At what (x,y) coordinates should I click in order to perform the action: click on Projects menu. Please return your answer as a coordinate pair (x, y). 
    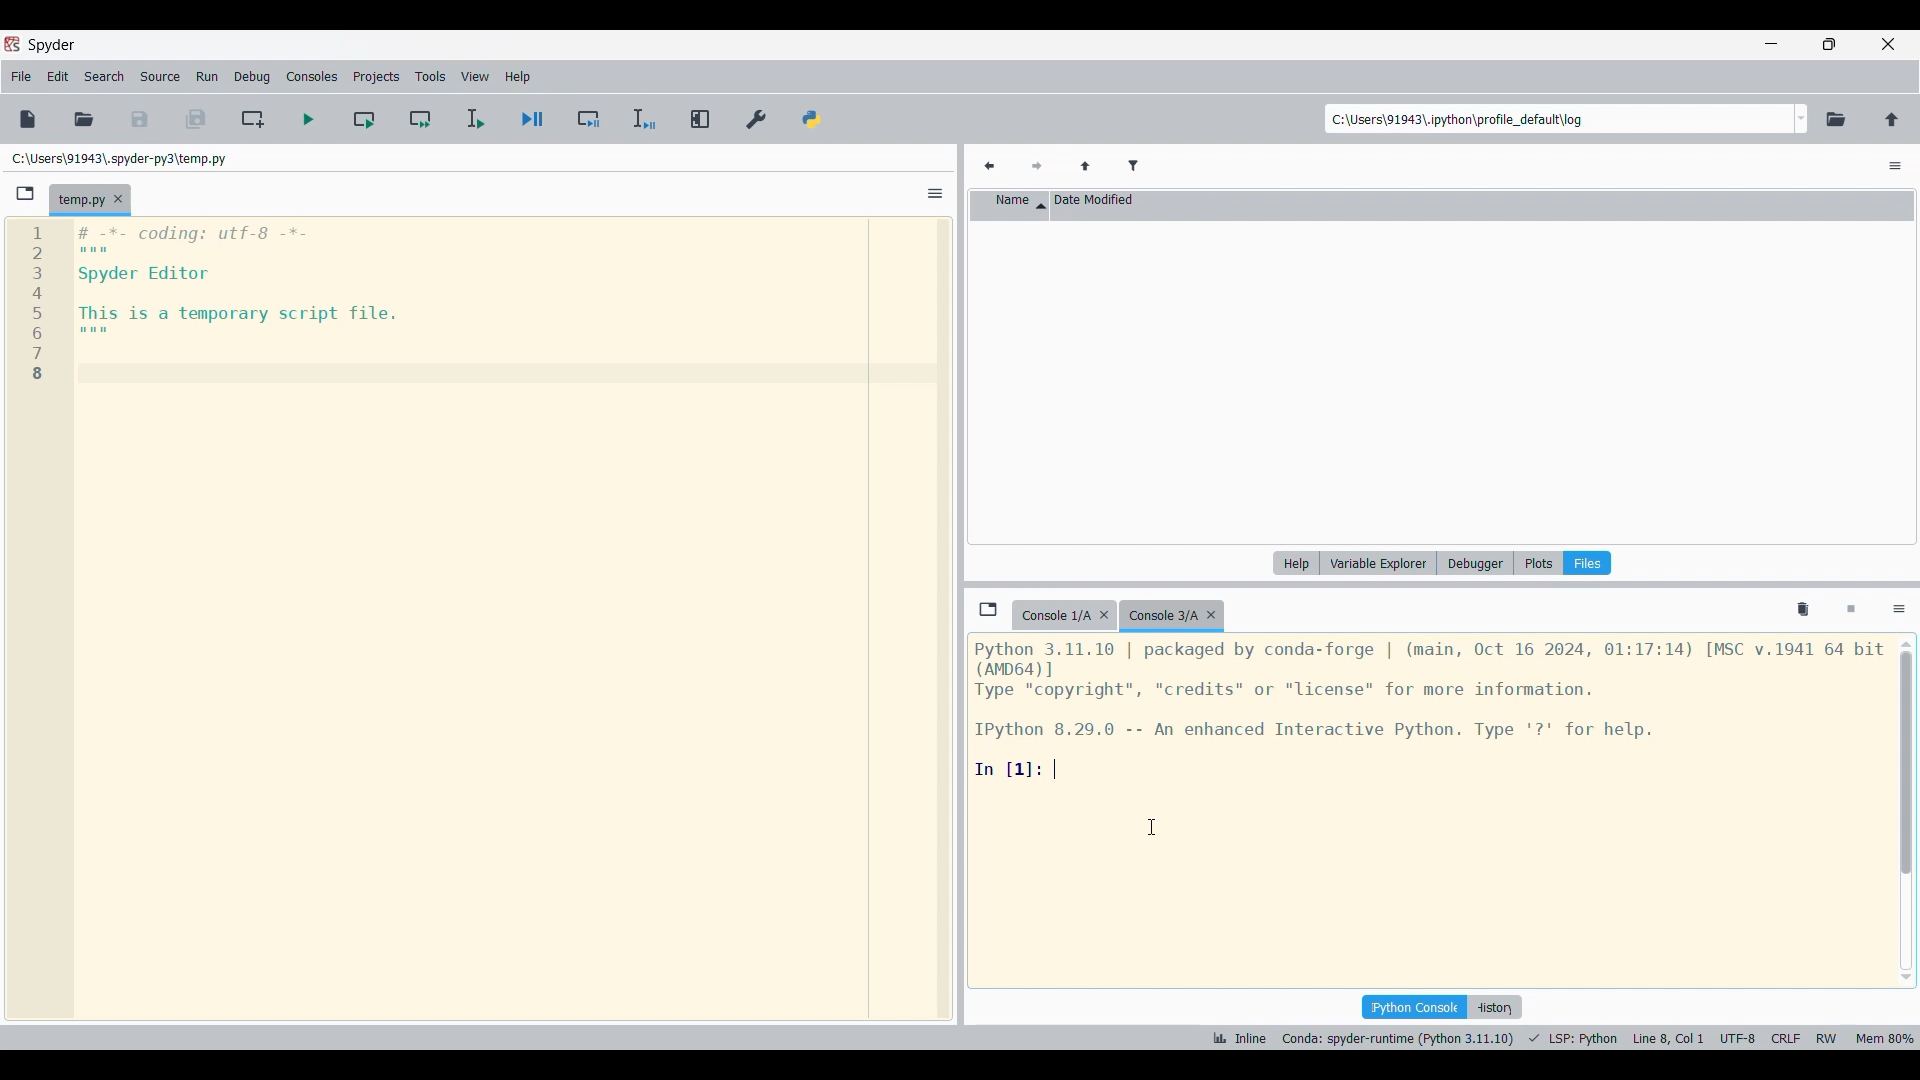
    Looking at the image, I should click on (376, 76).